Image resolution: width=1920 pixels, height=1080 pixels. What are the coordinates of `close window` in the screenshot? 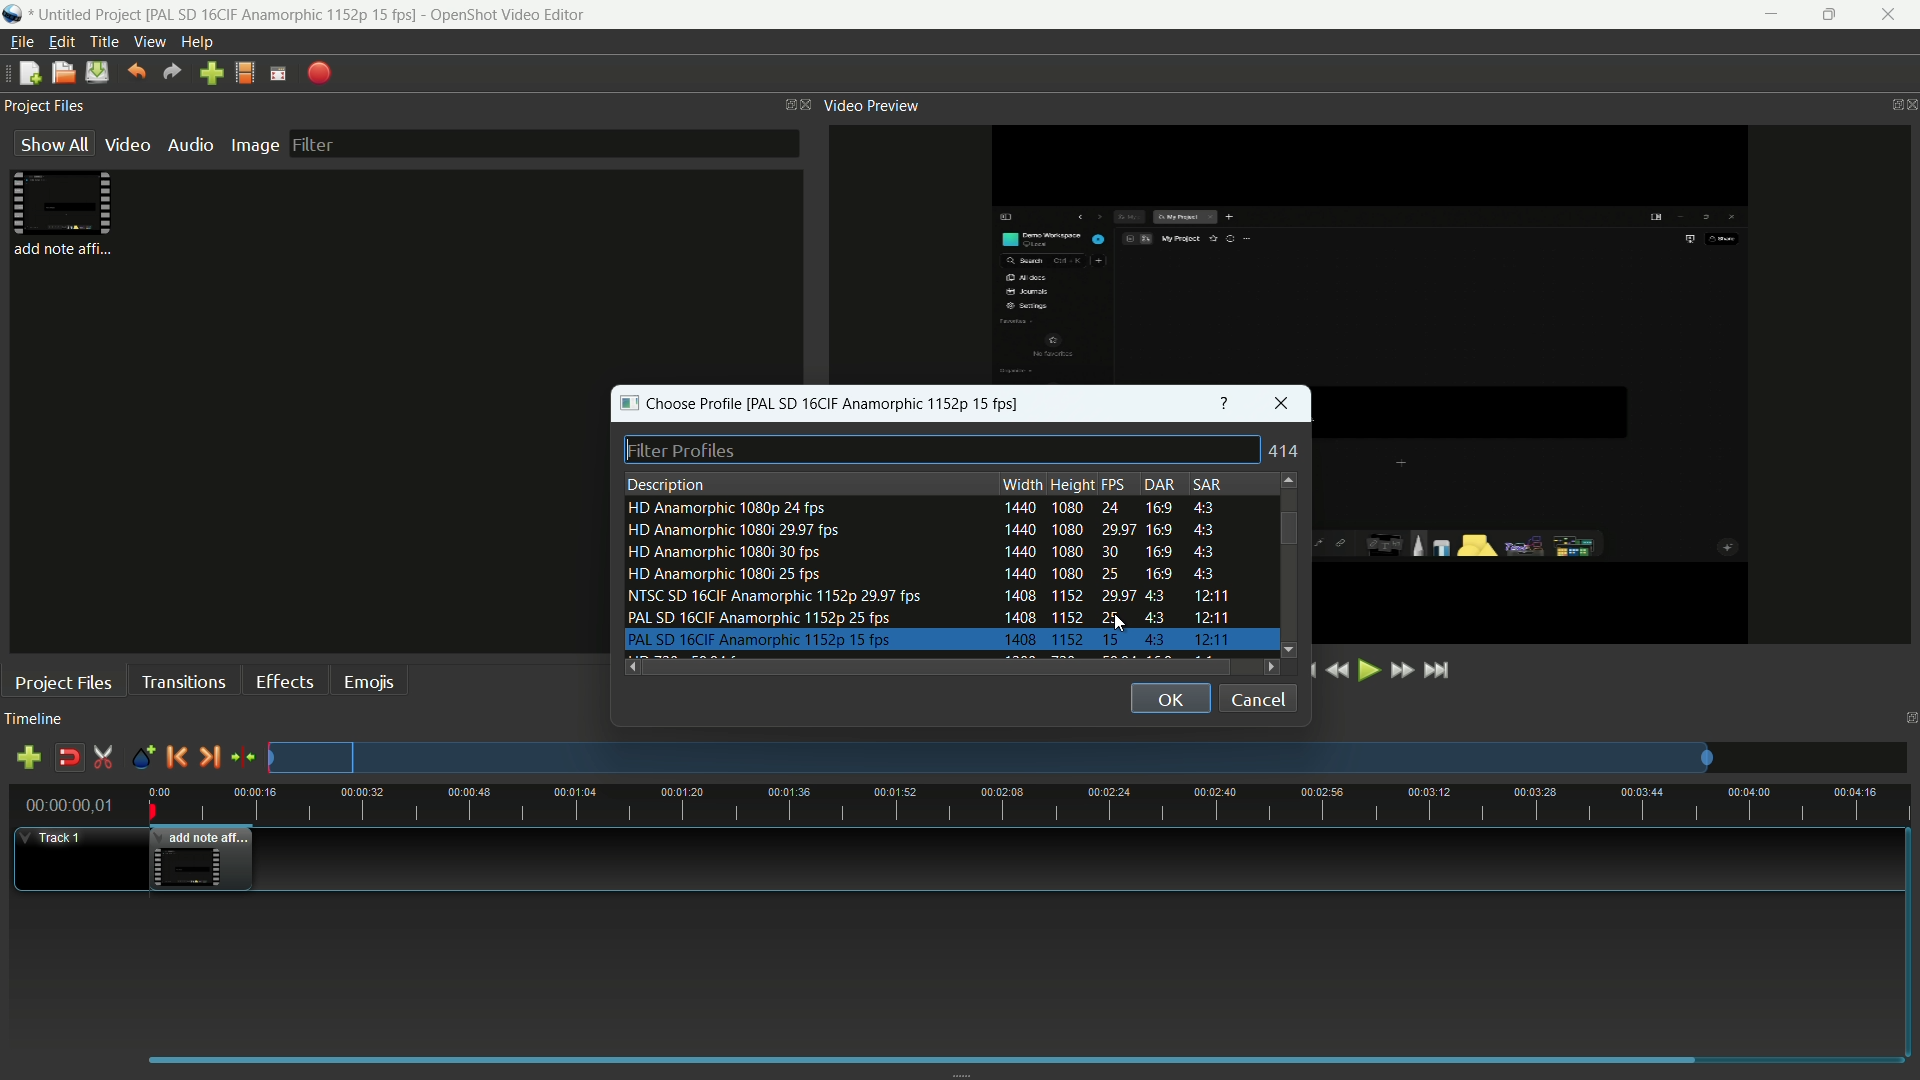 It's located at (1280, 404).